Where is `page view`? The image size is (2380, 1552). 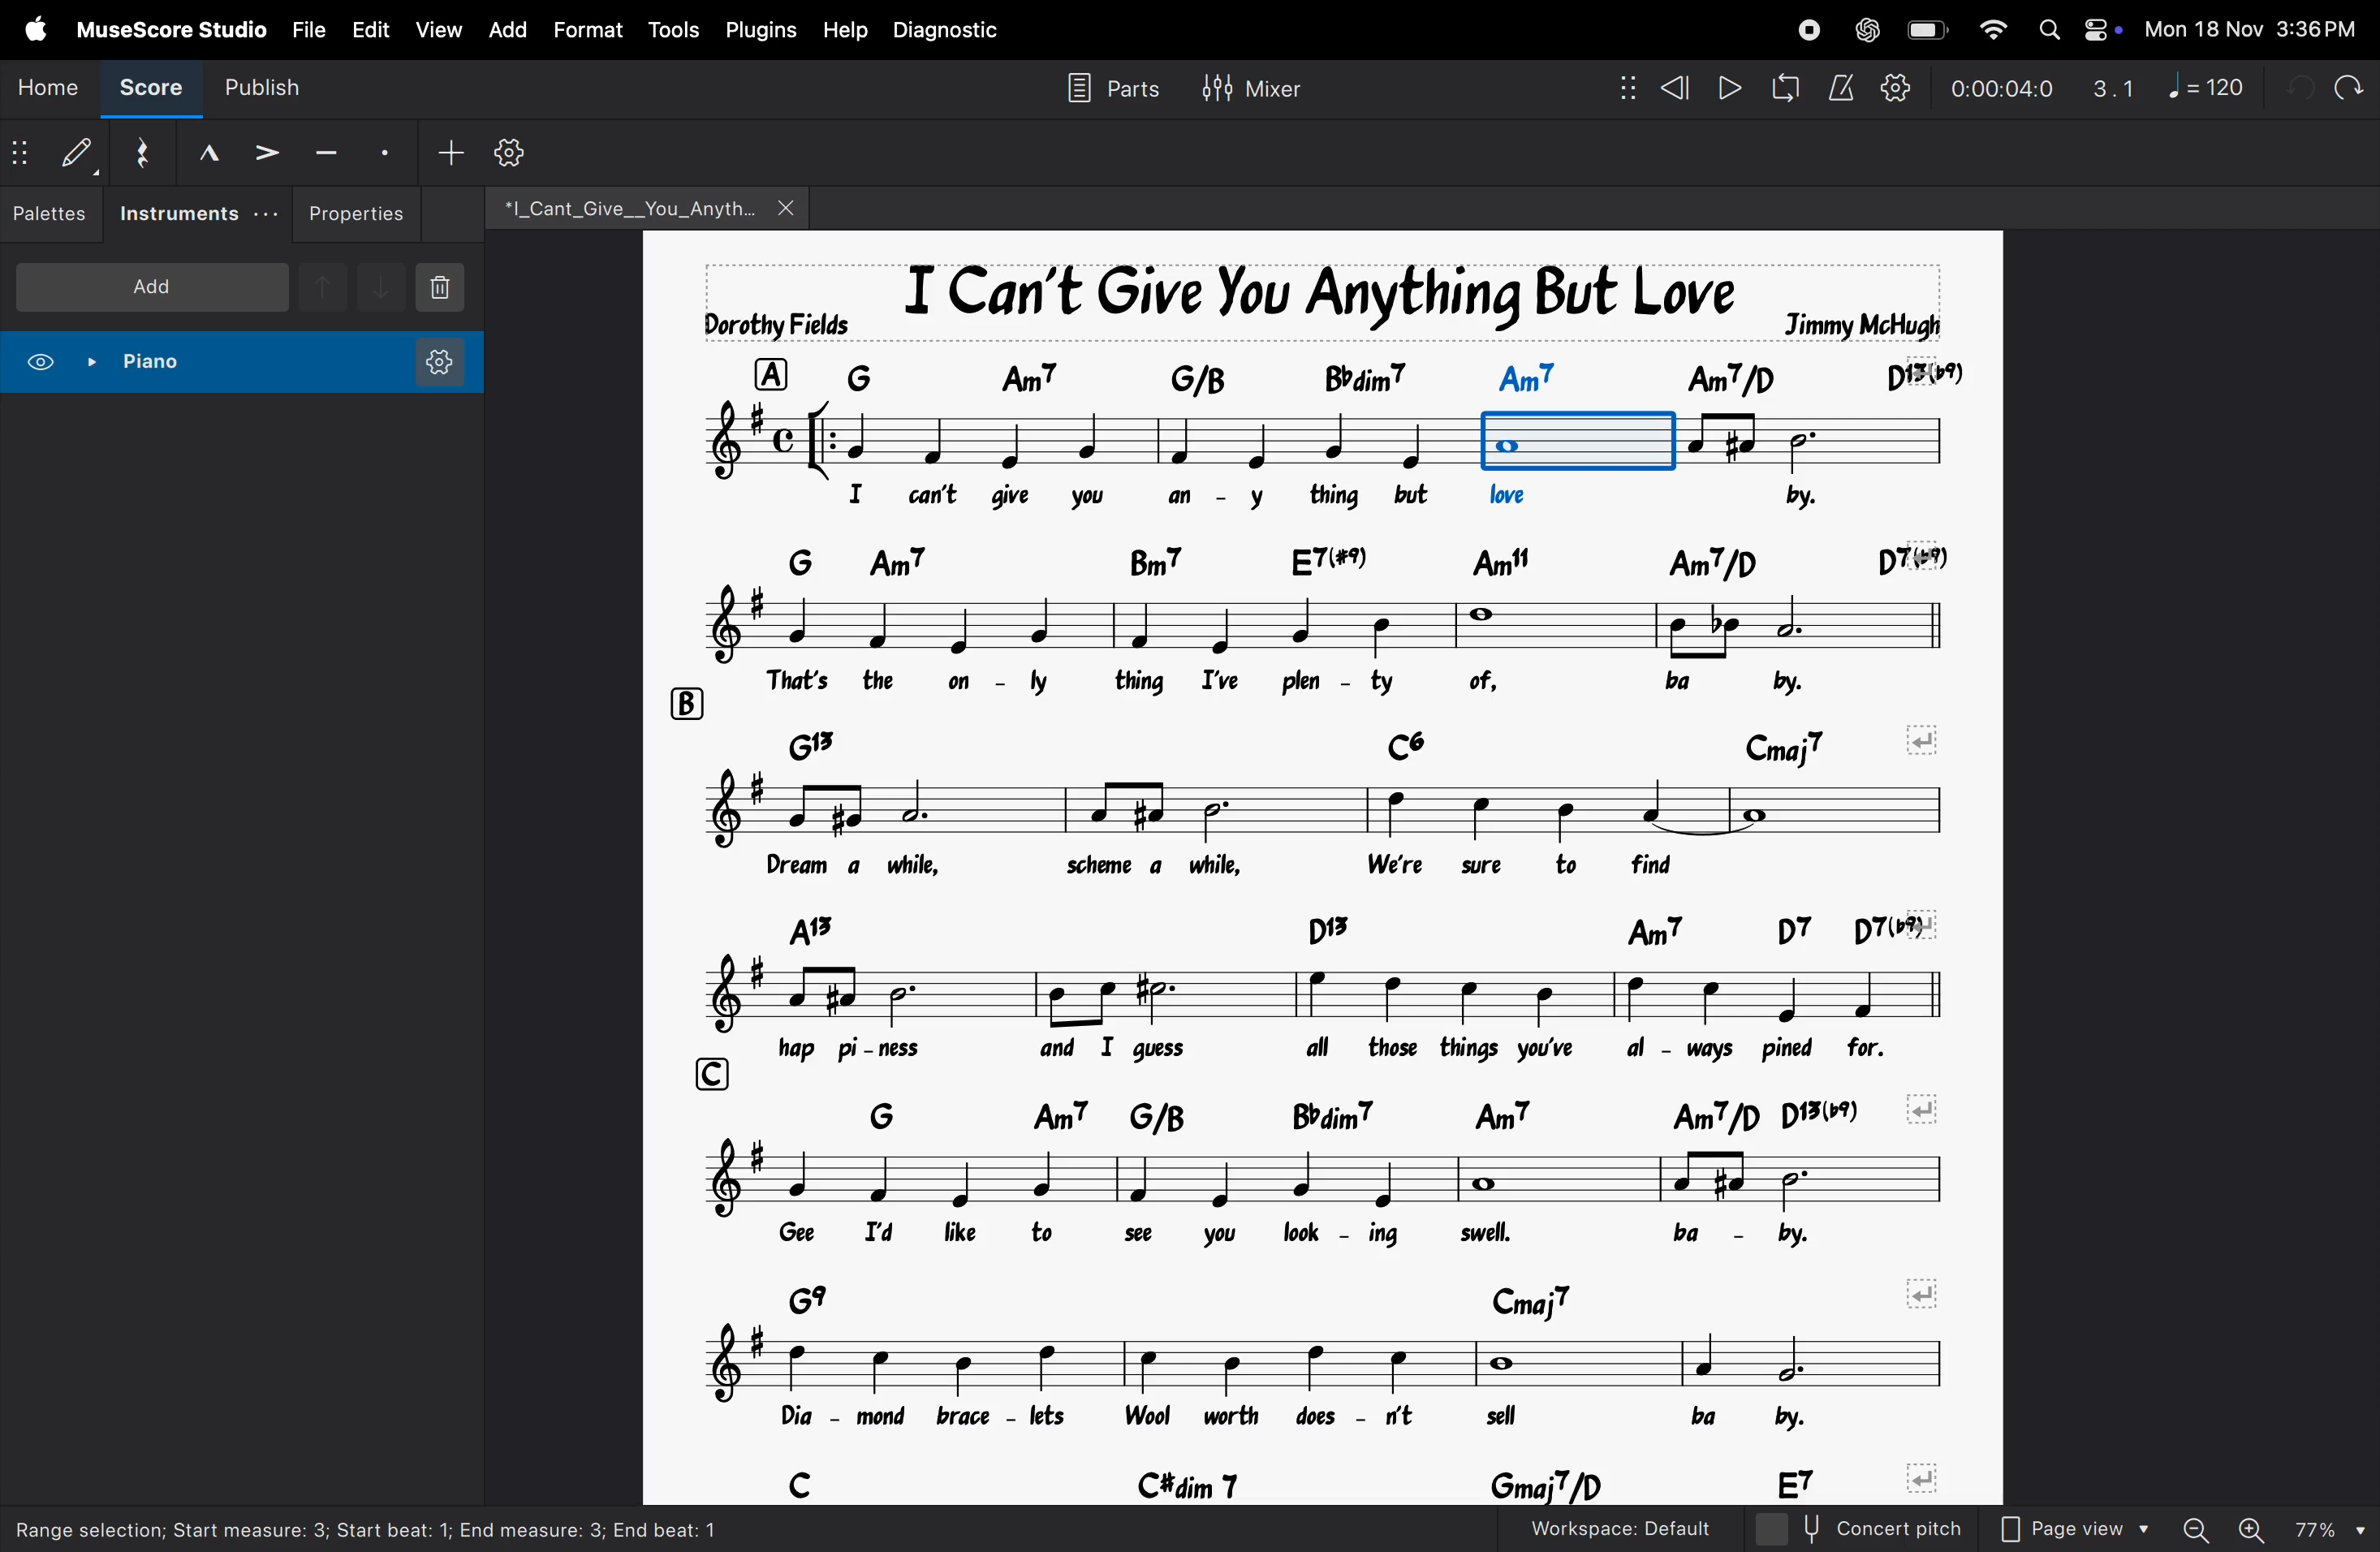
page view is located at coordinates (2073, 1528).